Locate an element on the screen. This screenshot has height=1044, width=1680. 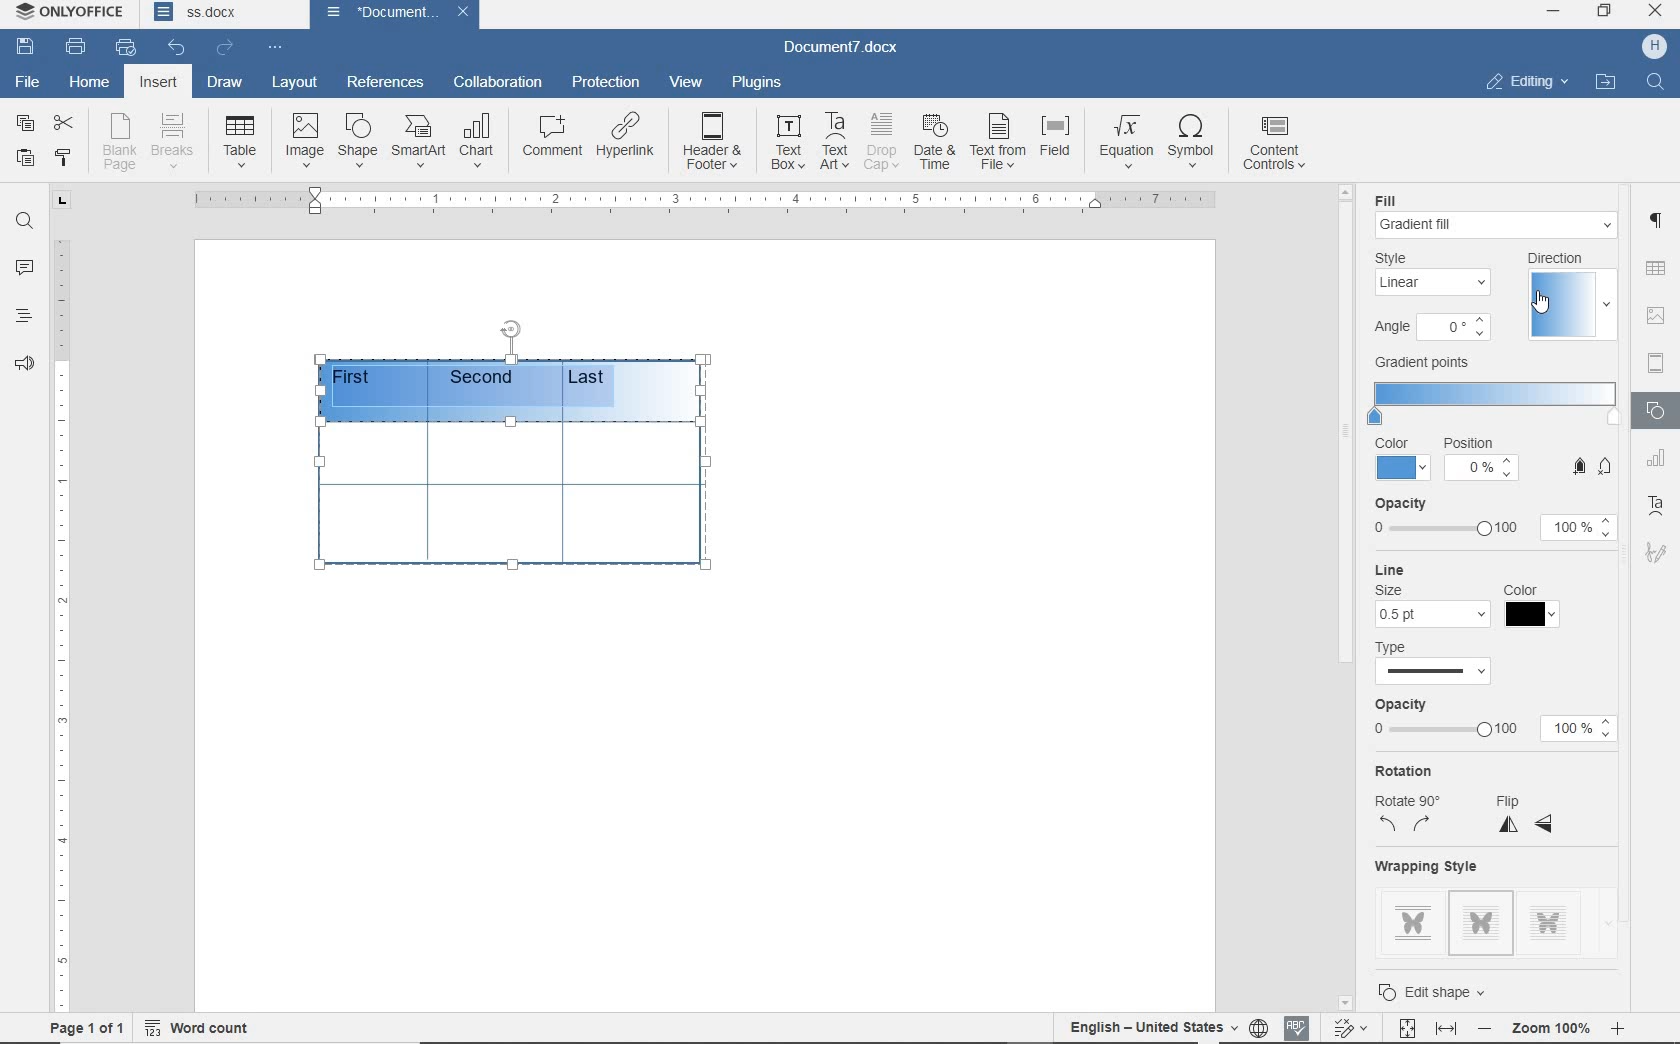
view is located at coordinates (687, 83).